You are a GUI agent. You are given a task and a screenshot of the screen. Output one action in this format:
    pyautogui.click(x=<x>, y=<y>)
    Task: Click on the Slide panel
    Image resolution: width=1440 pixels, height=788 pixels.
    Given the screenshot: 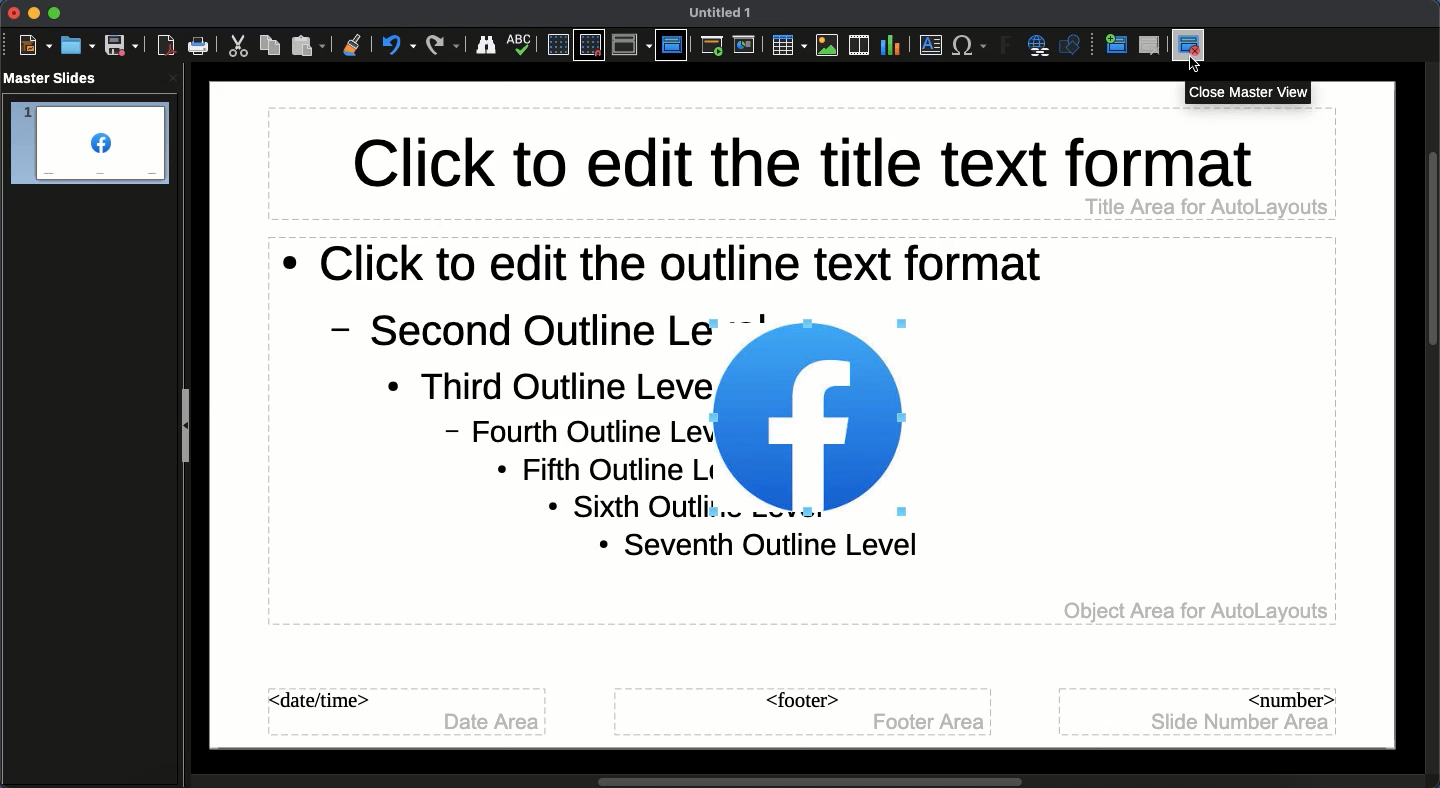 What is the action you would take?
    pyautogui.click(x=186, y=427)
    